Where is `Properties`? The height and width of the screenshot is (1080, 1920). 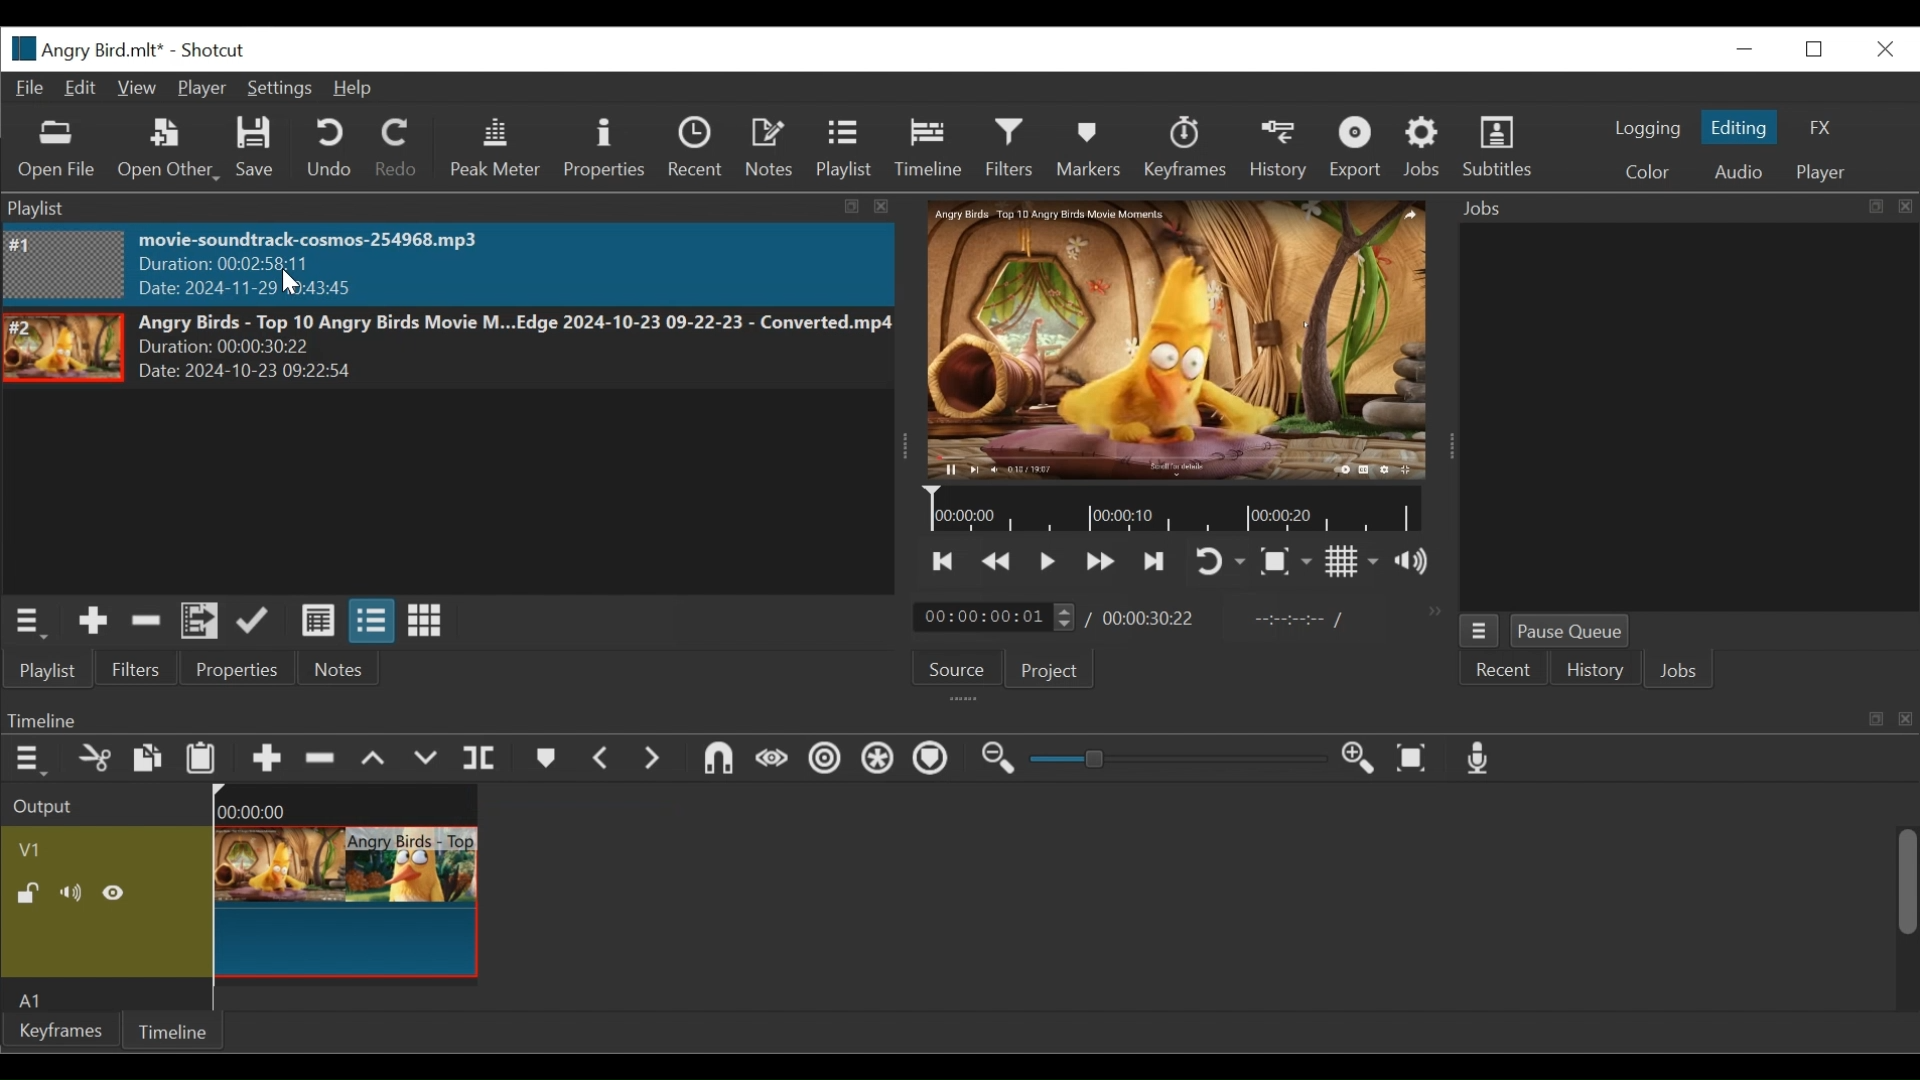
Properties is located at coordinates (241, 670).